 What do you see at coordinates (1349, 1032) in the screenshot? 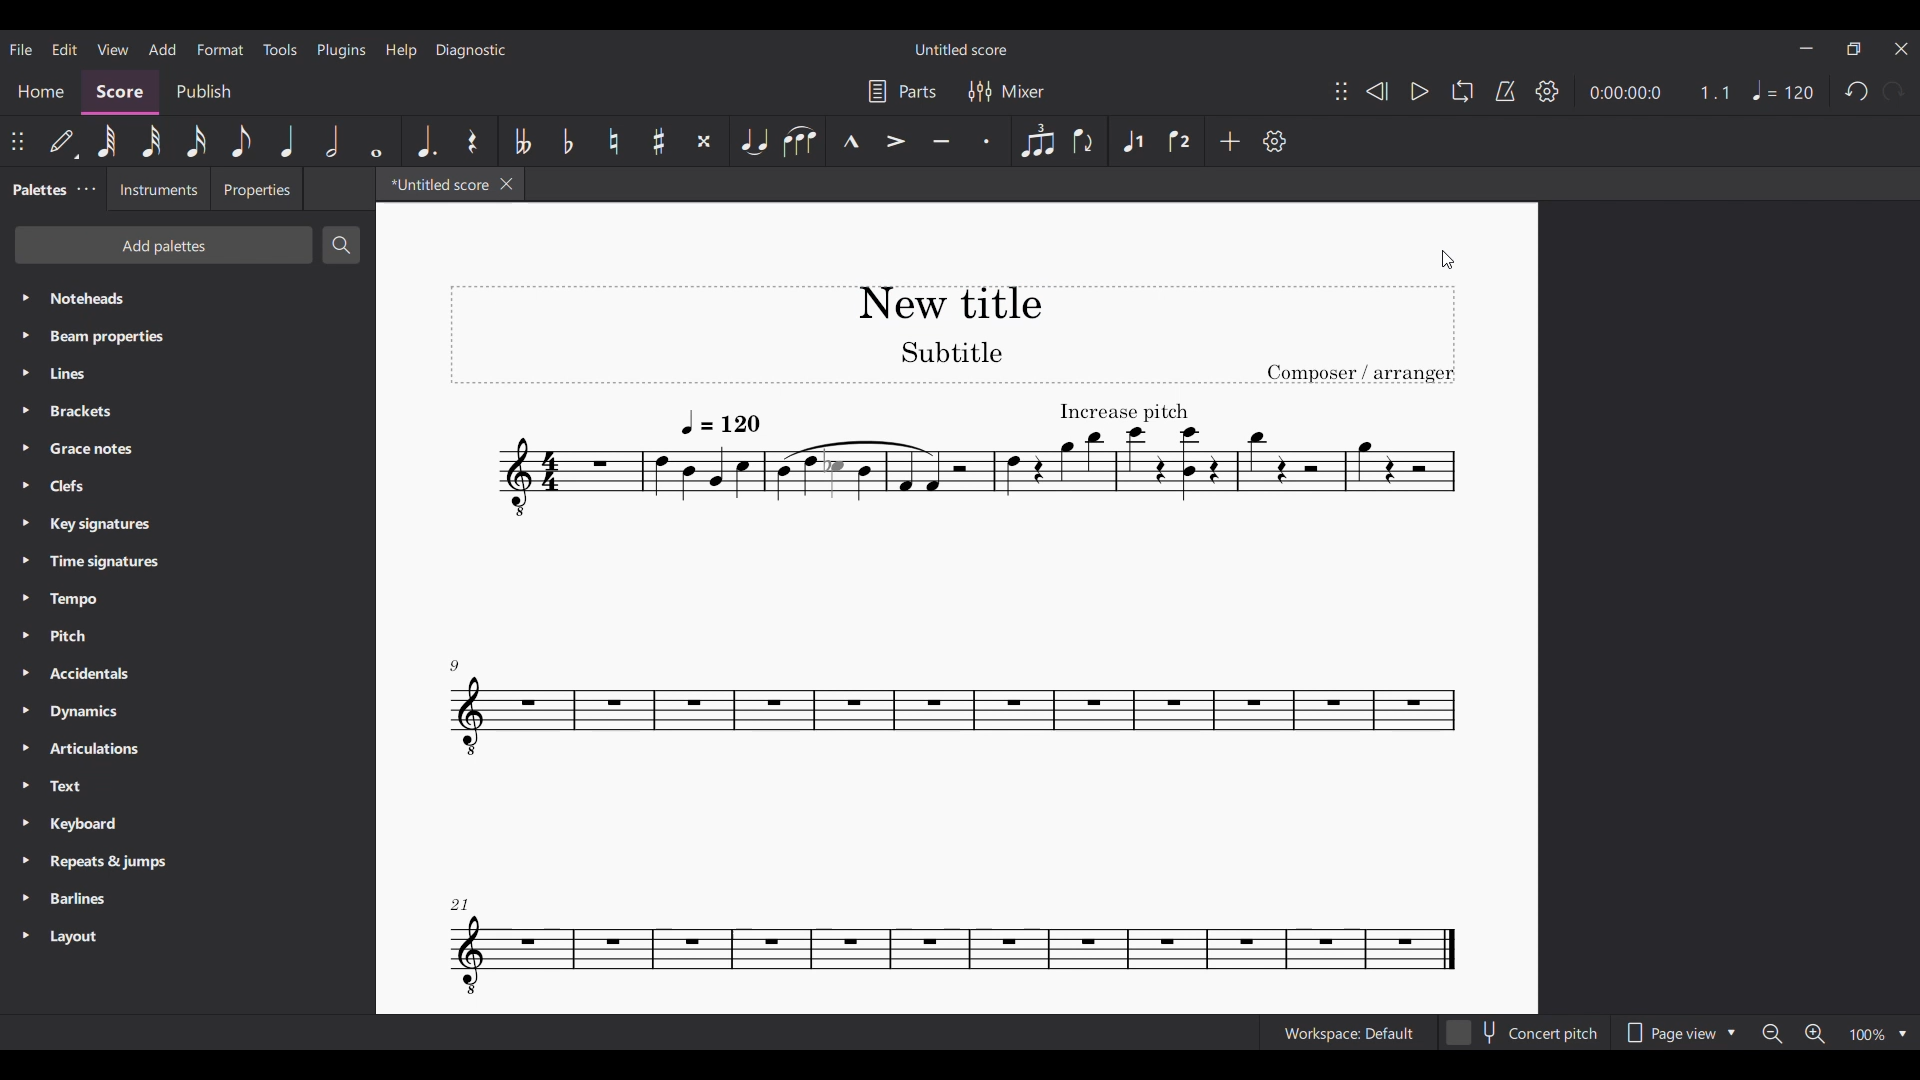
I see `Workspace: Default` at bounding box center [1349, 1032].